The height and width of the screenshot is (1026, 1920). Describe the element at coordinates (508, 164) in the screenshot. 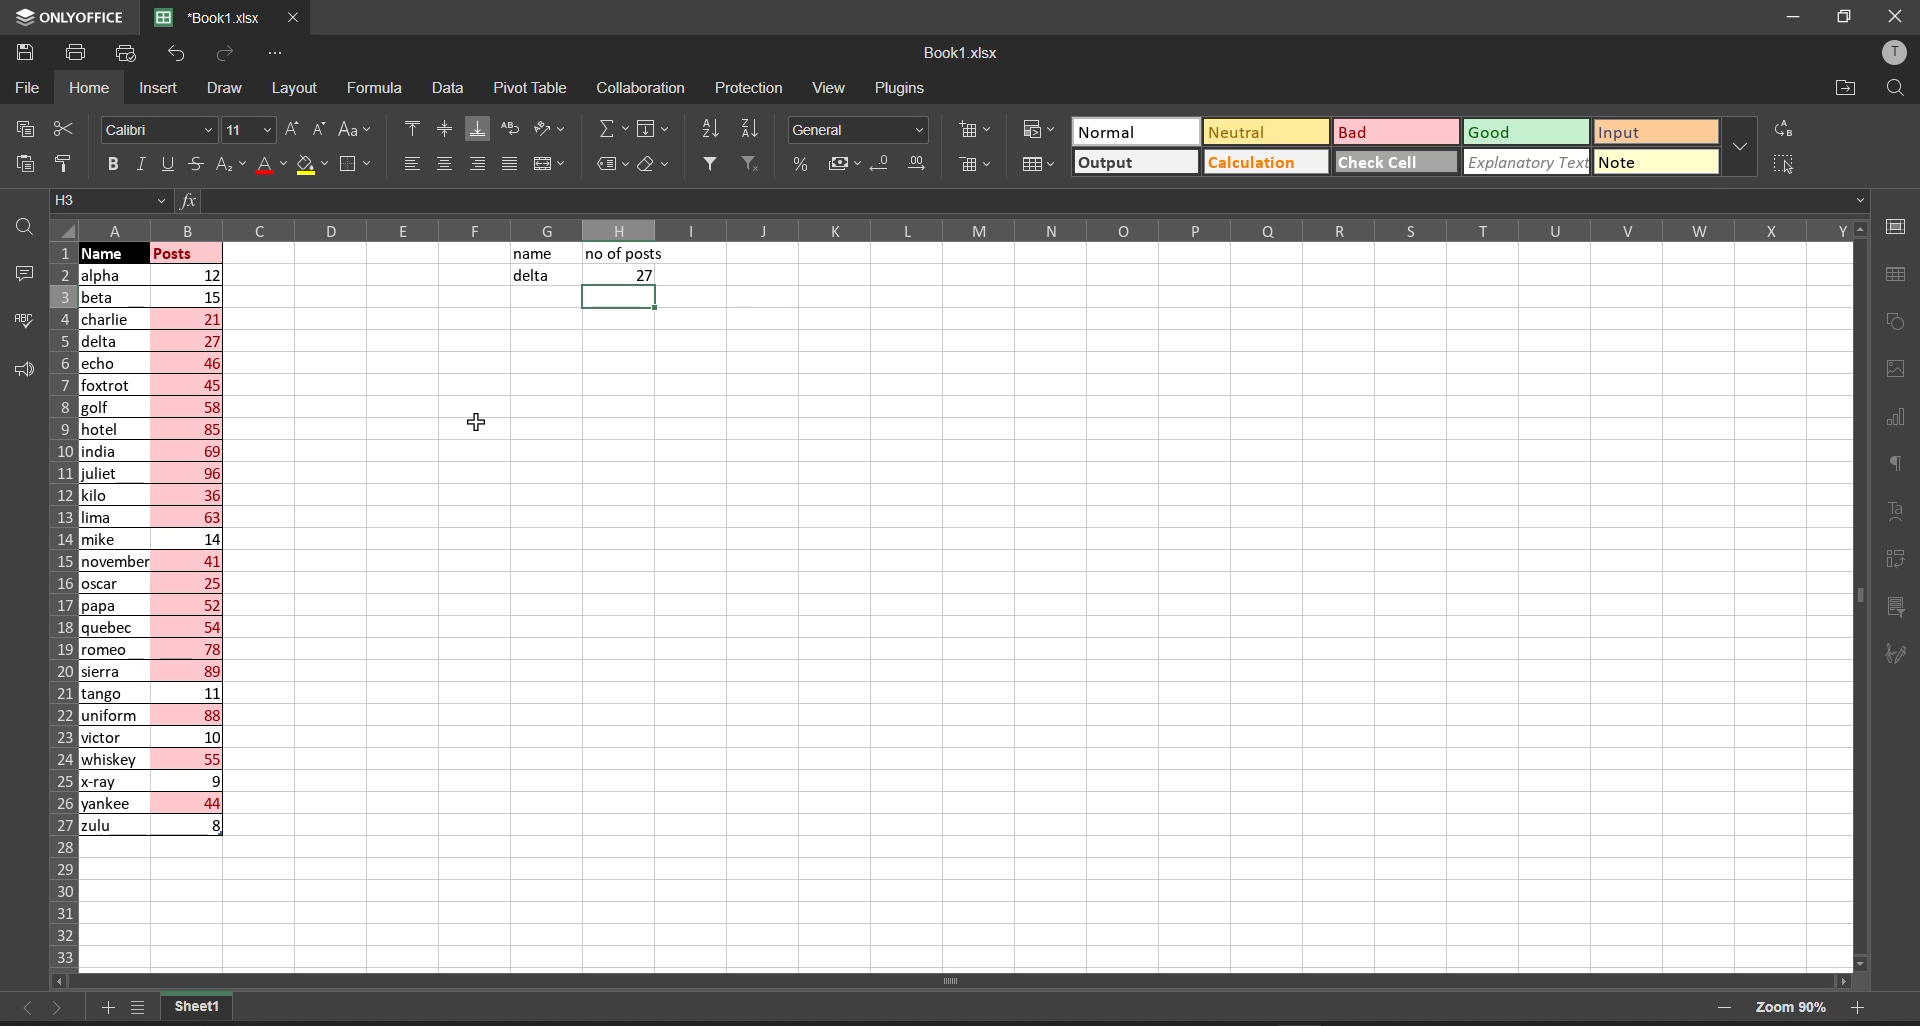

I see `justified` at that location.